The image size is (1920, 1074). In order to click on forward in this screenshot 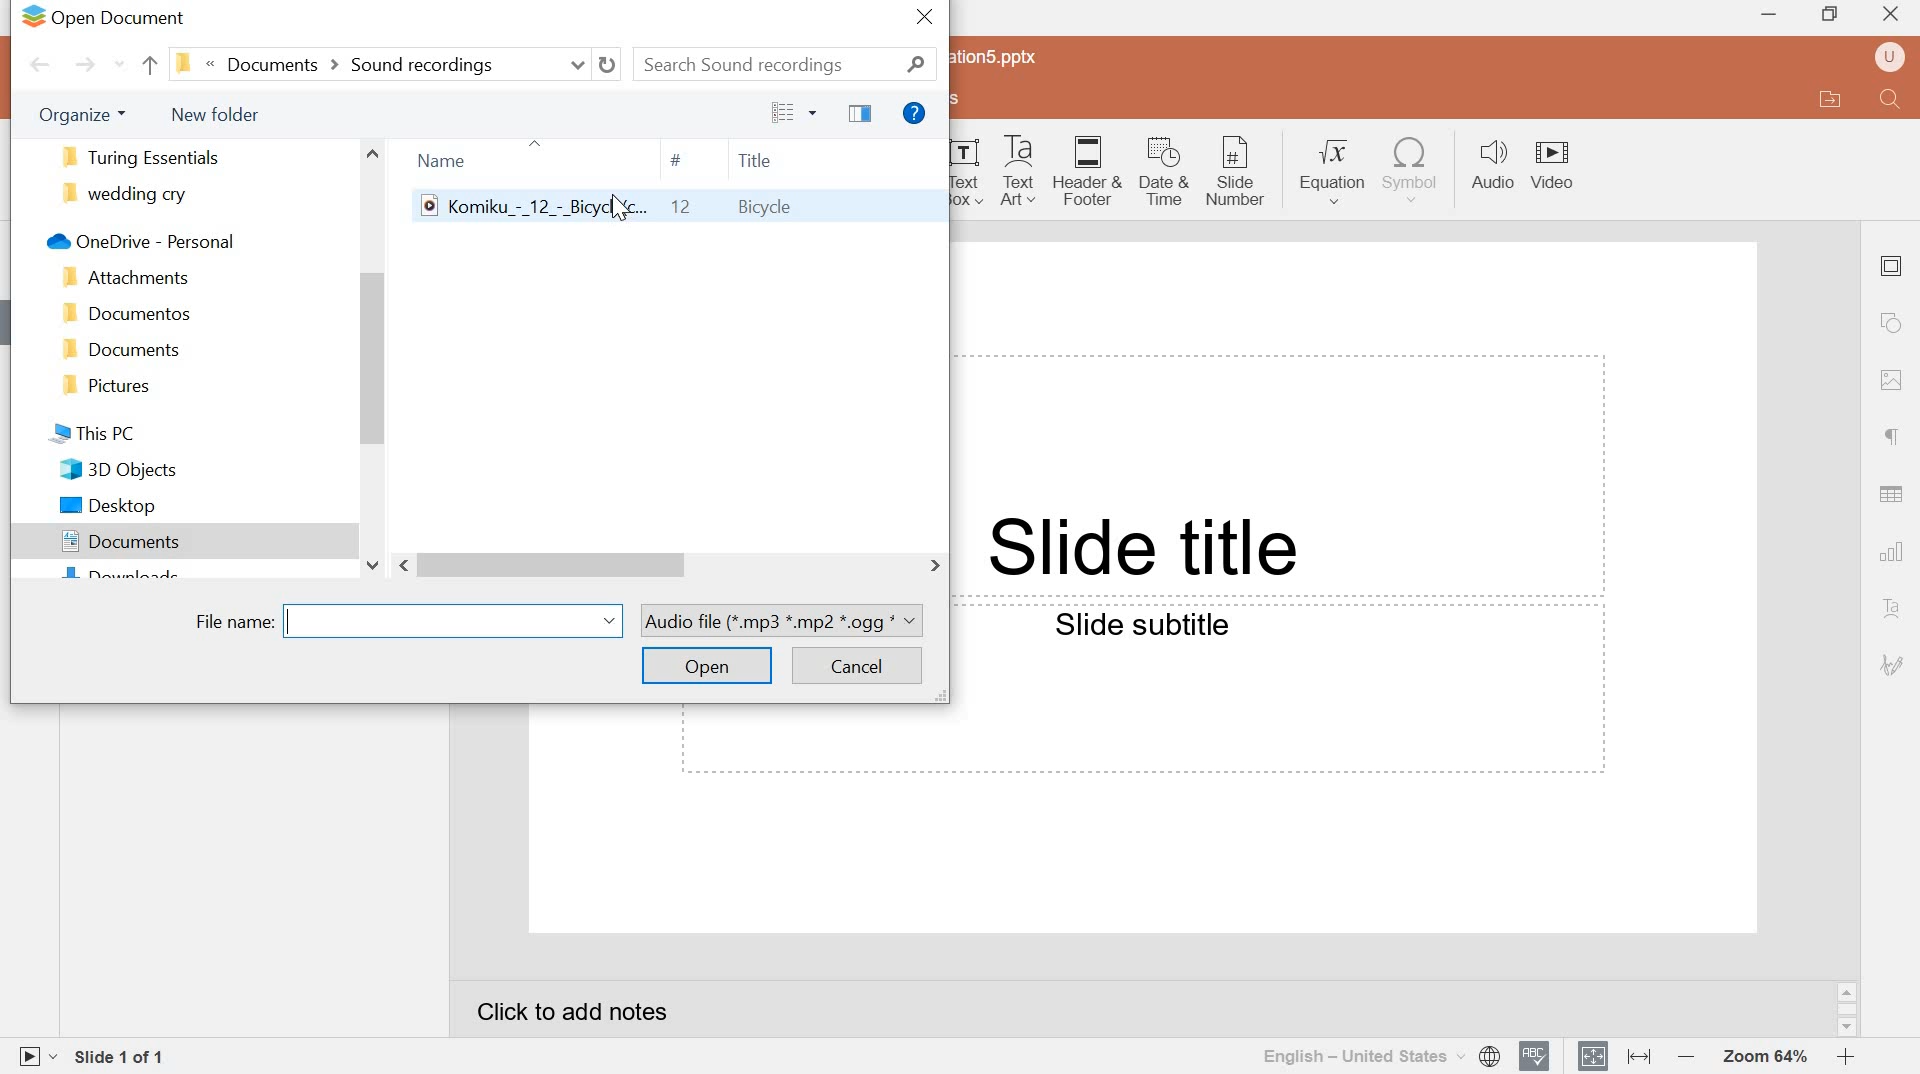, I will do `click(82, 64)`.